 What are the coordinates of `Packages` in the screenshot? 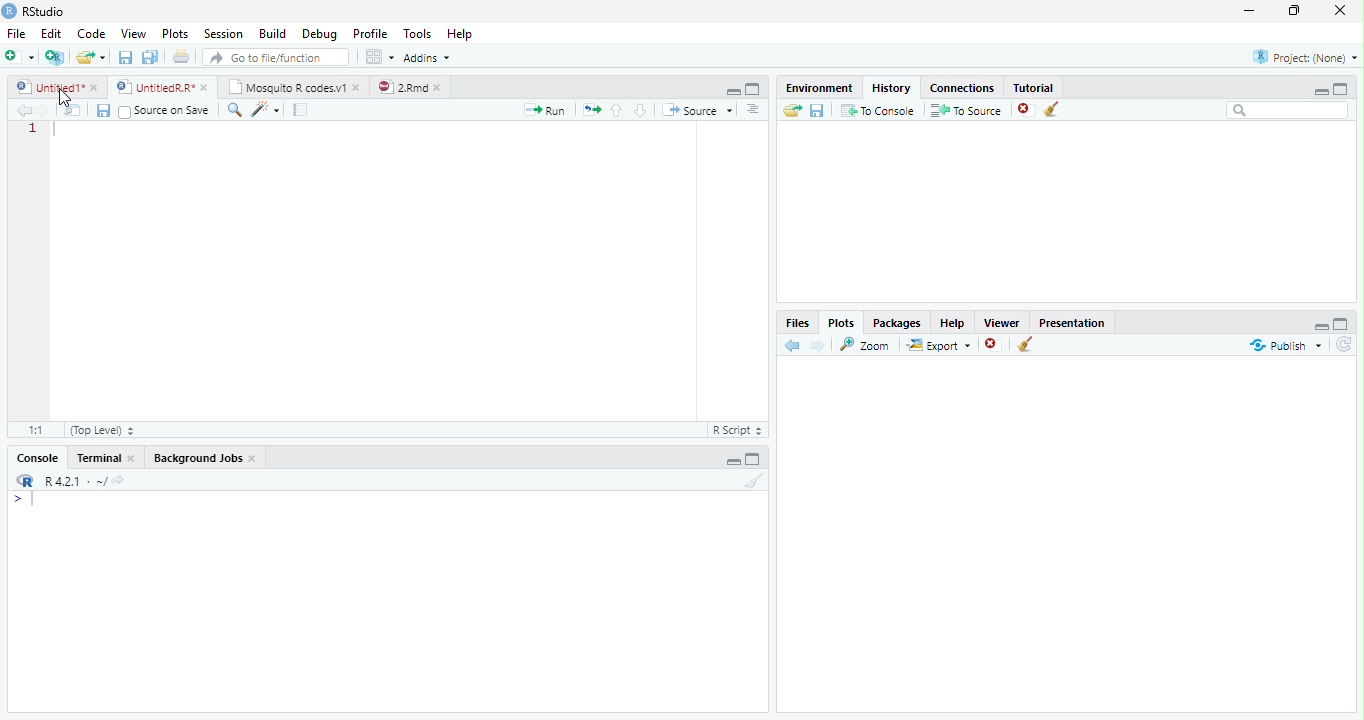 It's located at (896, 321).